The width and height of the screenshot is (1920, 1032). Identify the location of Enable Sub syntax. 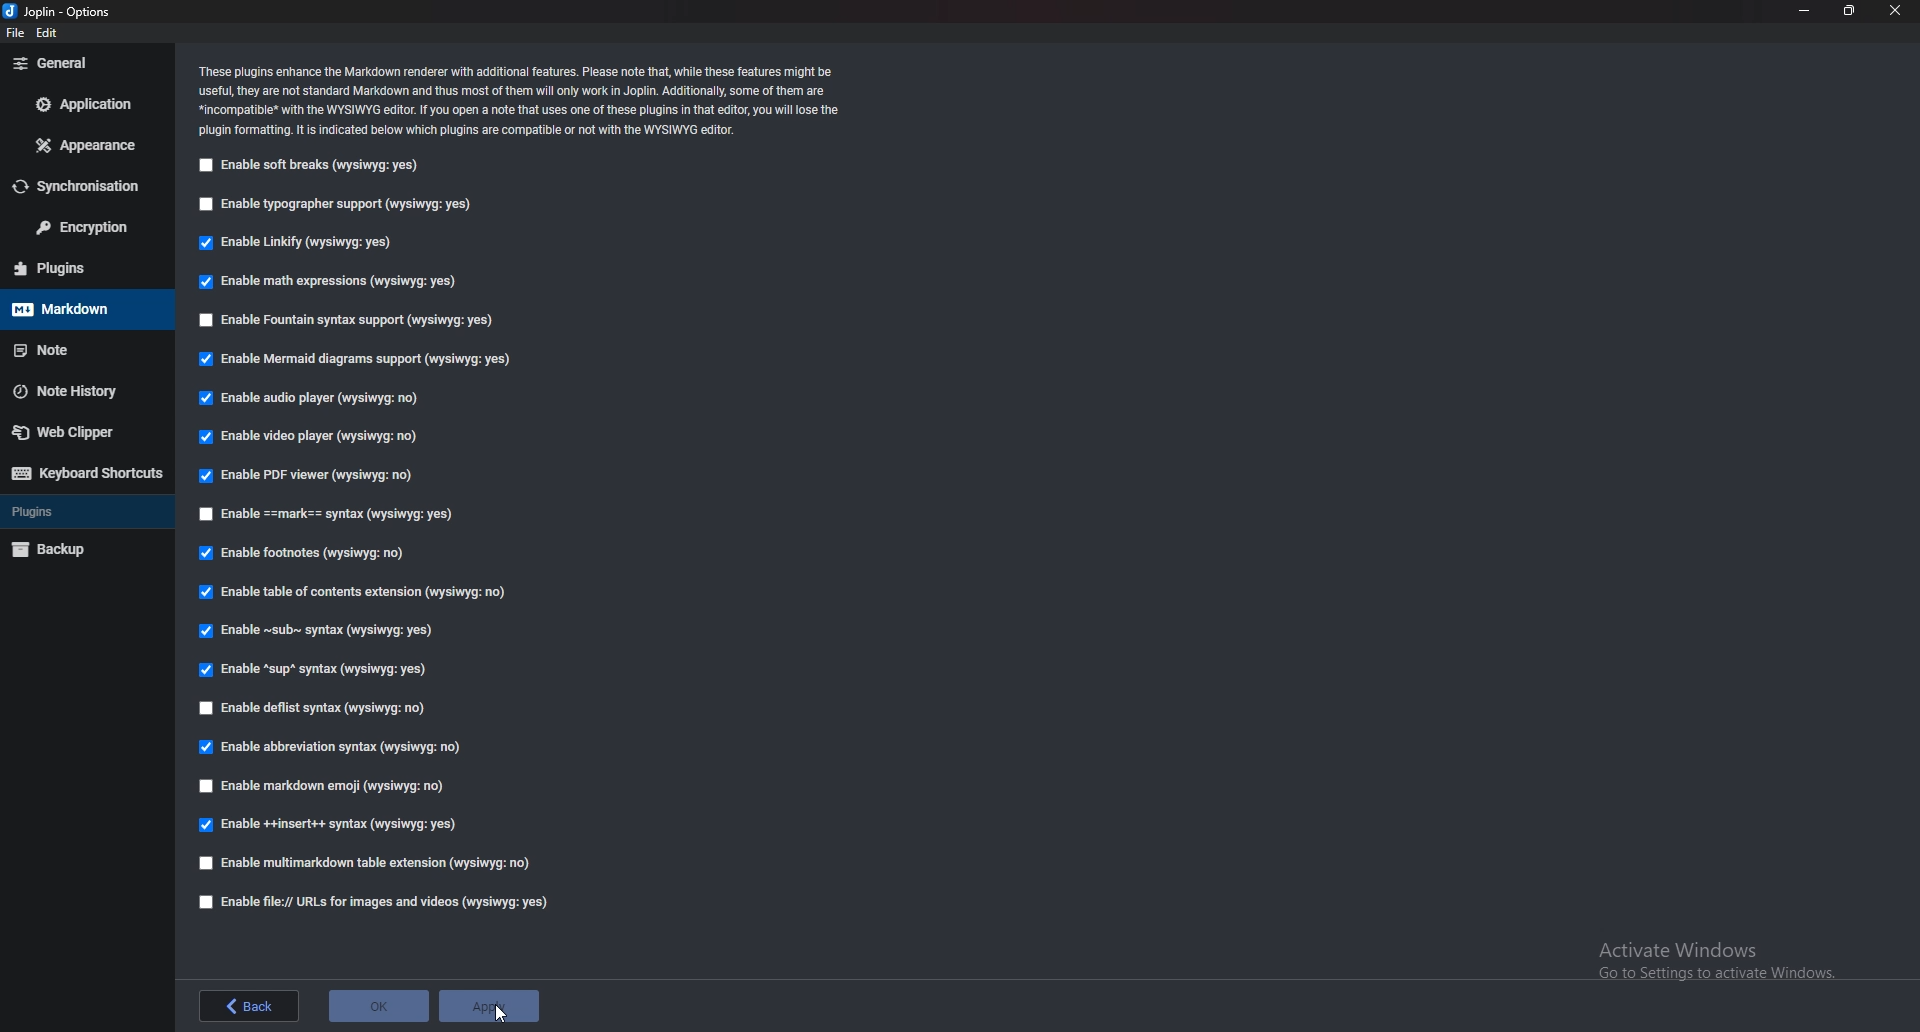
(320, 629).